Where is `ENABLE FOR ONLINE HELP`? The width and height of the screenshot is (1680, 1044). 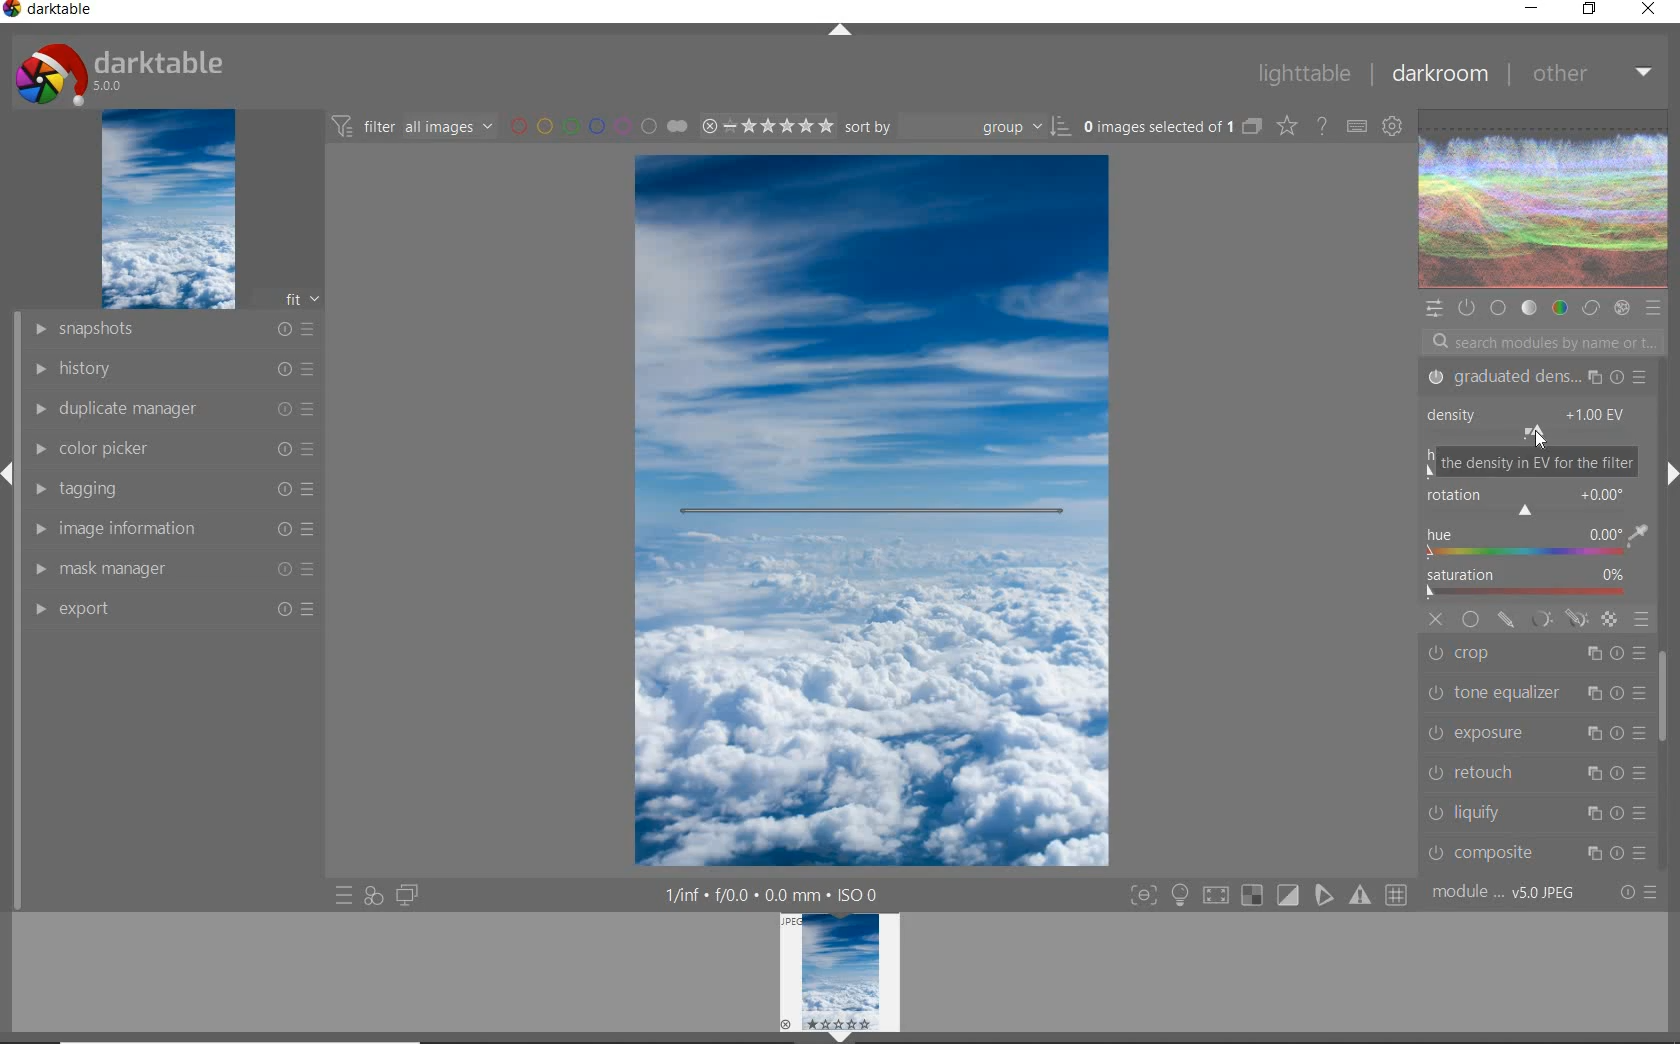
ENABLE FOR ONLINE HELP is located at coordinates (1320, 125).